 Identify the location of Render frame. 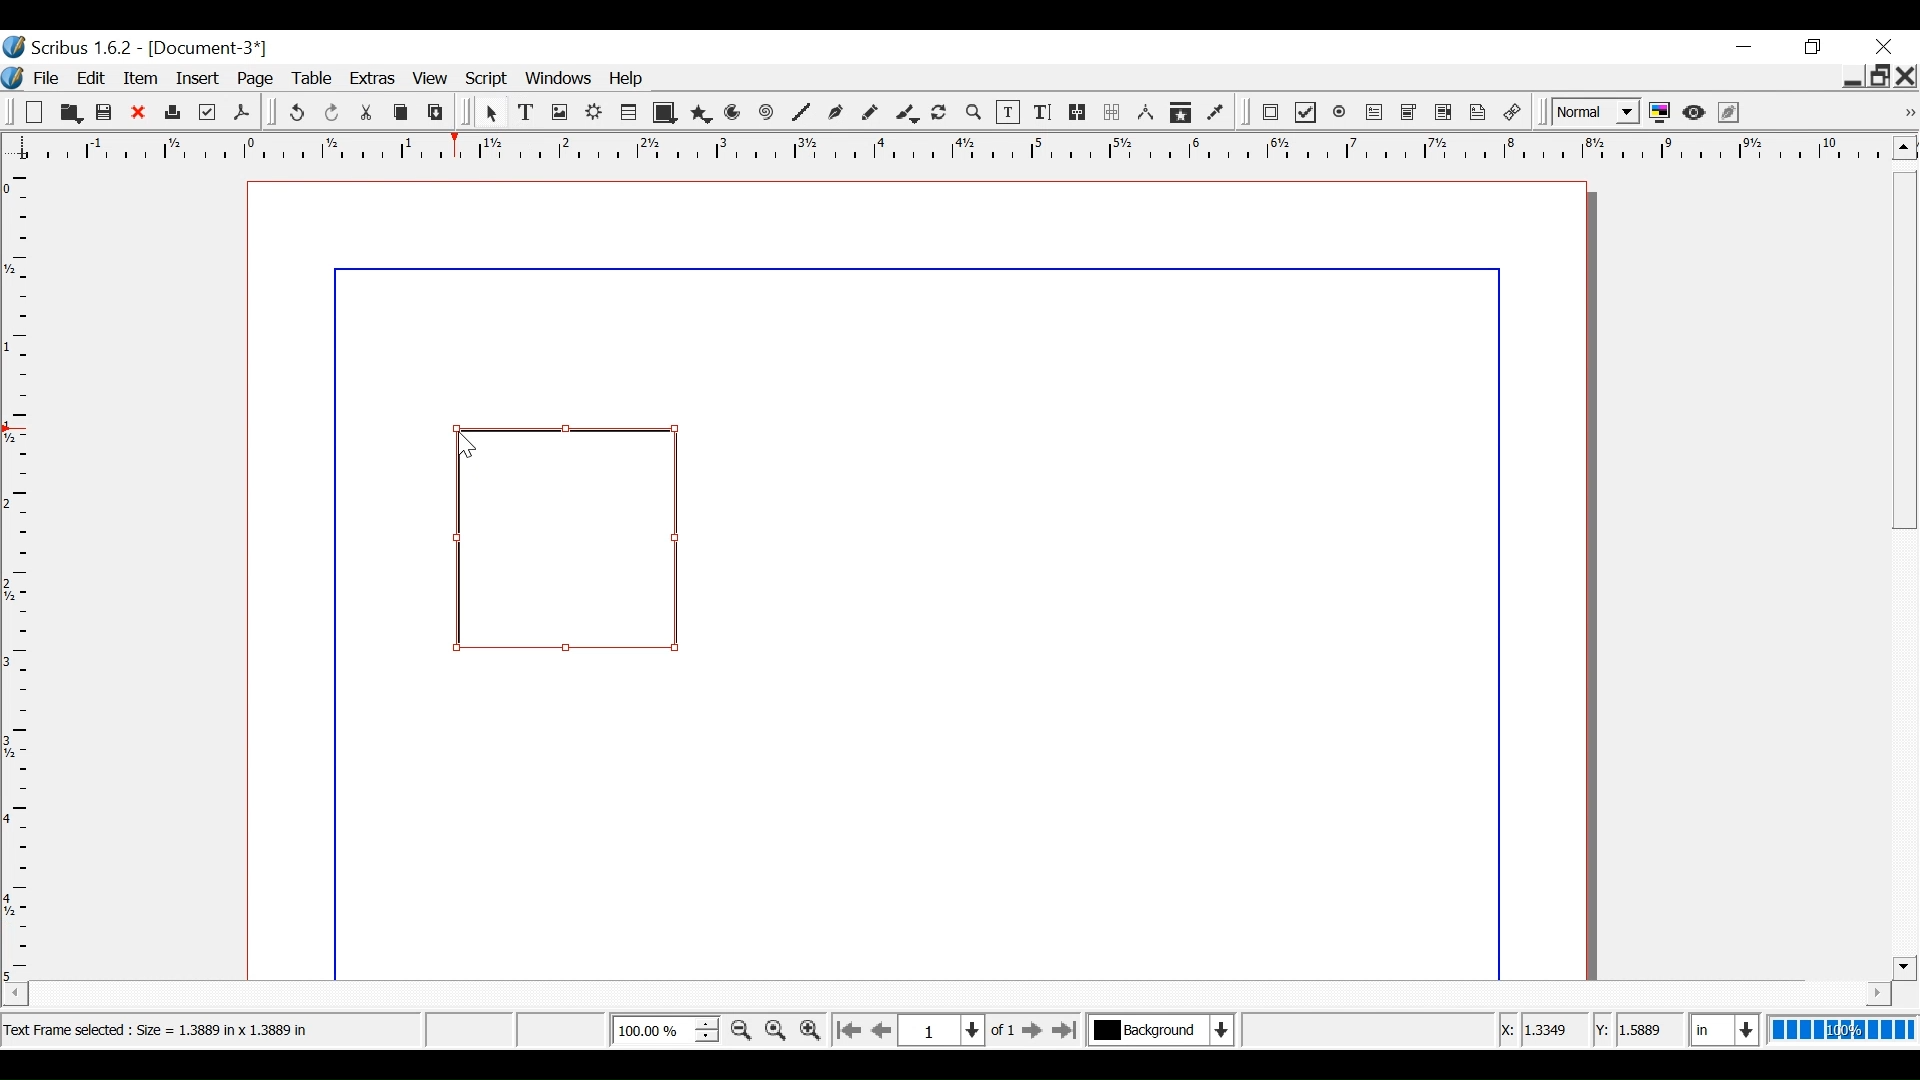
(595, 113).